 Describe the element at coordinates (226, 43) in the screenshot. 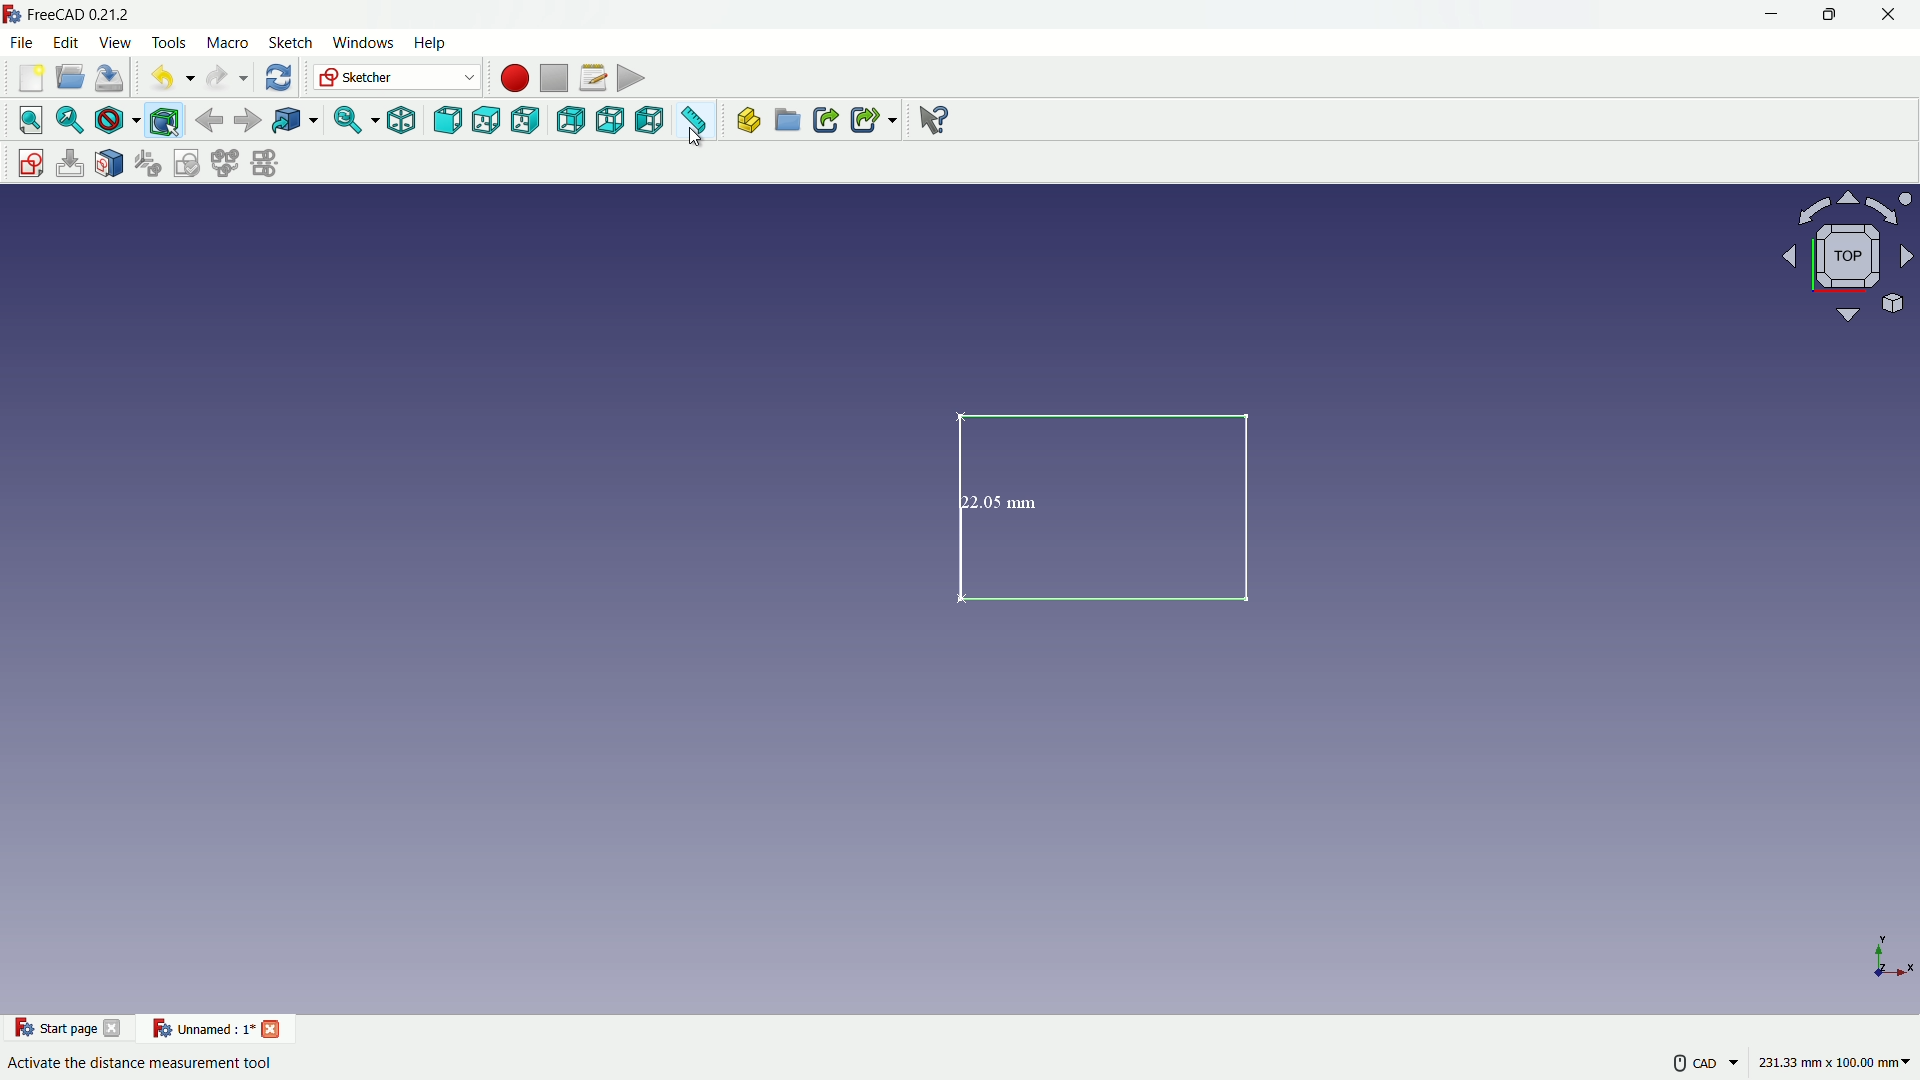

I see `macro` at that location.